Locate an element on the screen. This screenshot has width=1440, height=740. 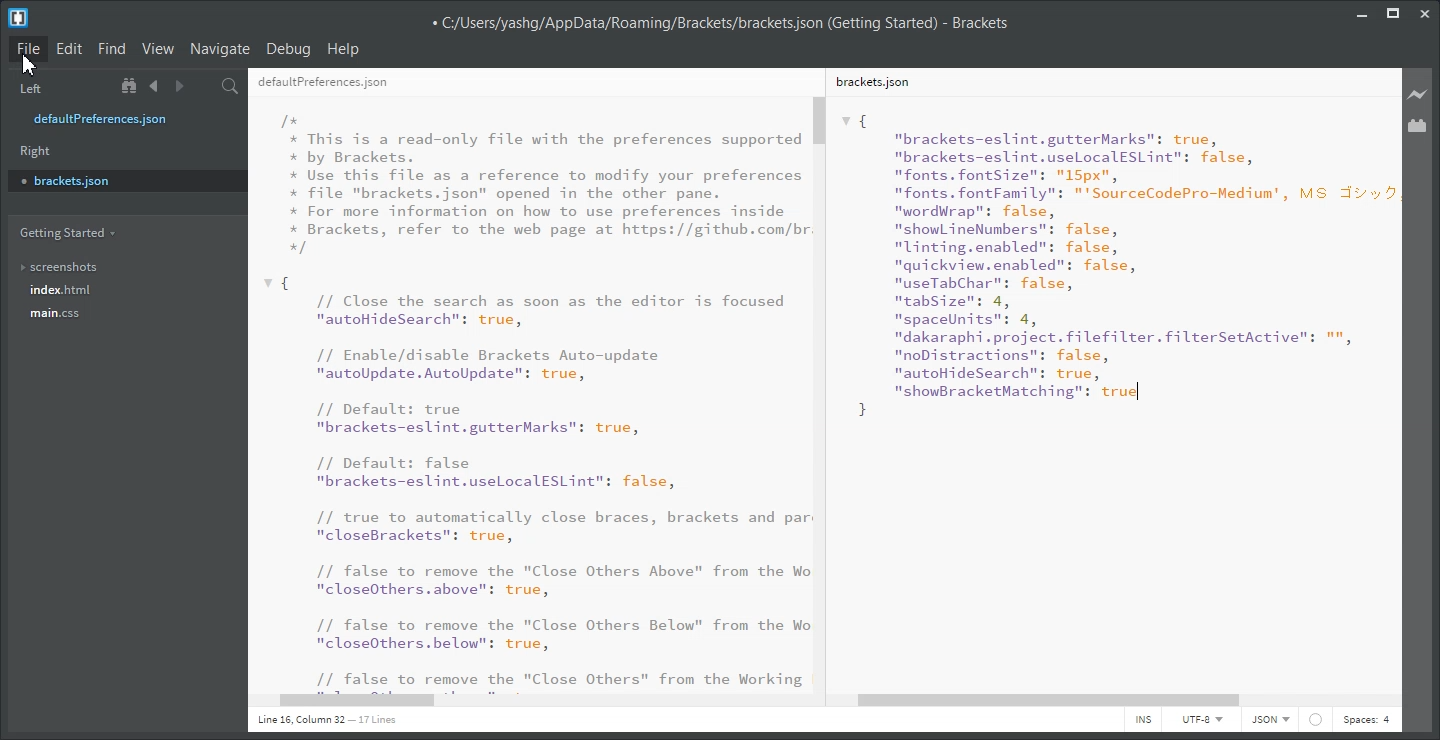
index.html is located at coordinates (61, 290).